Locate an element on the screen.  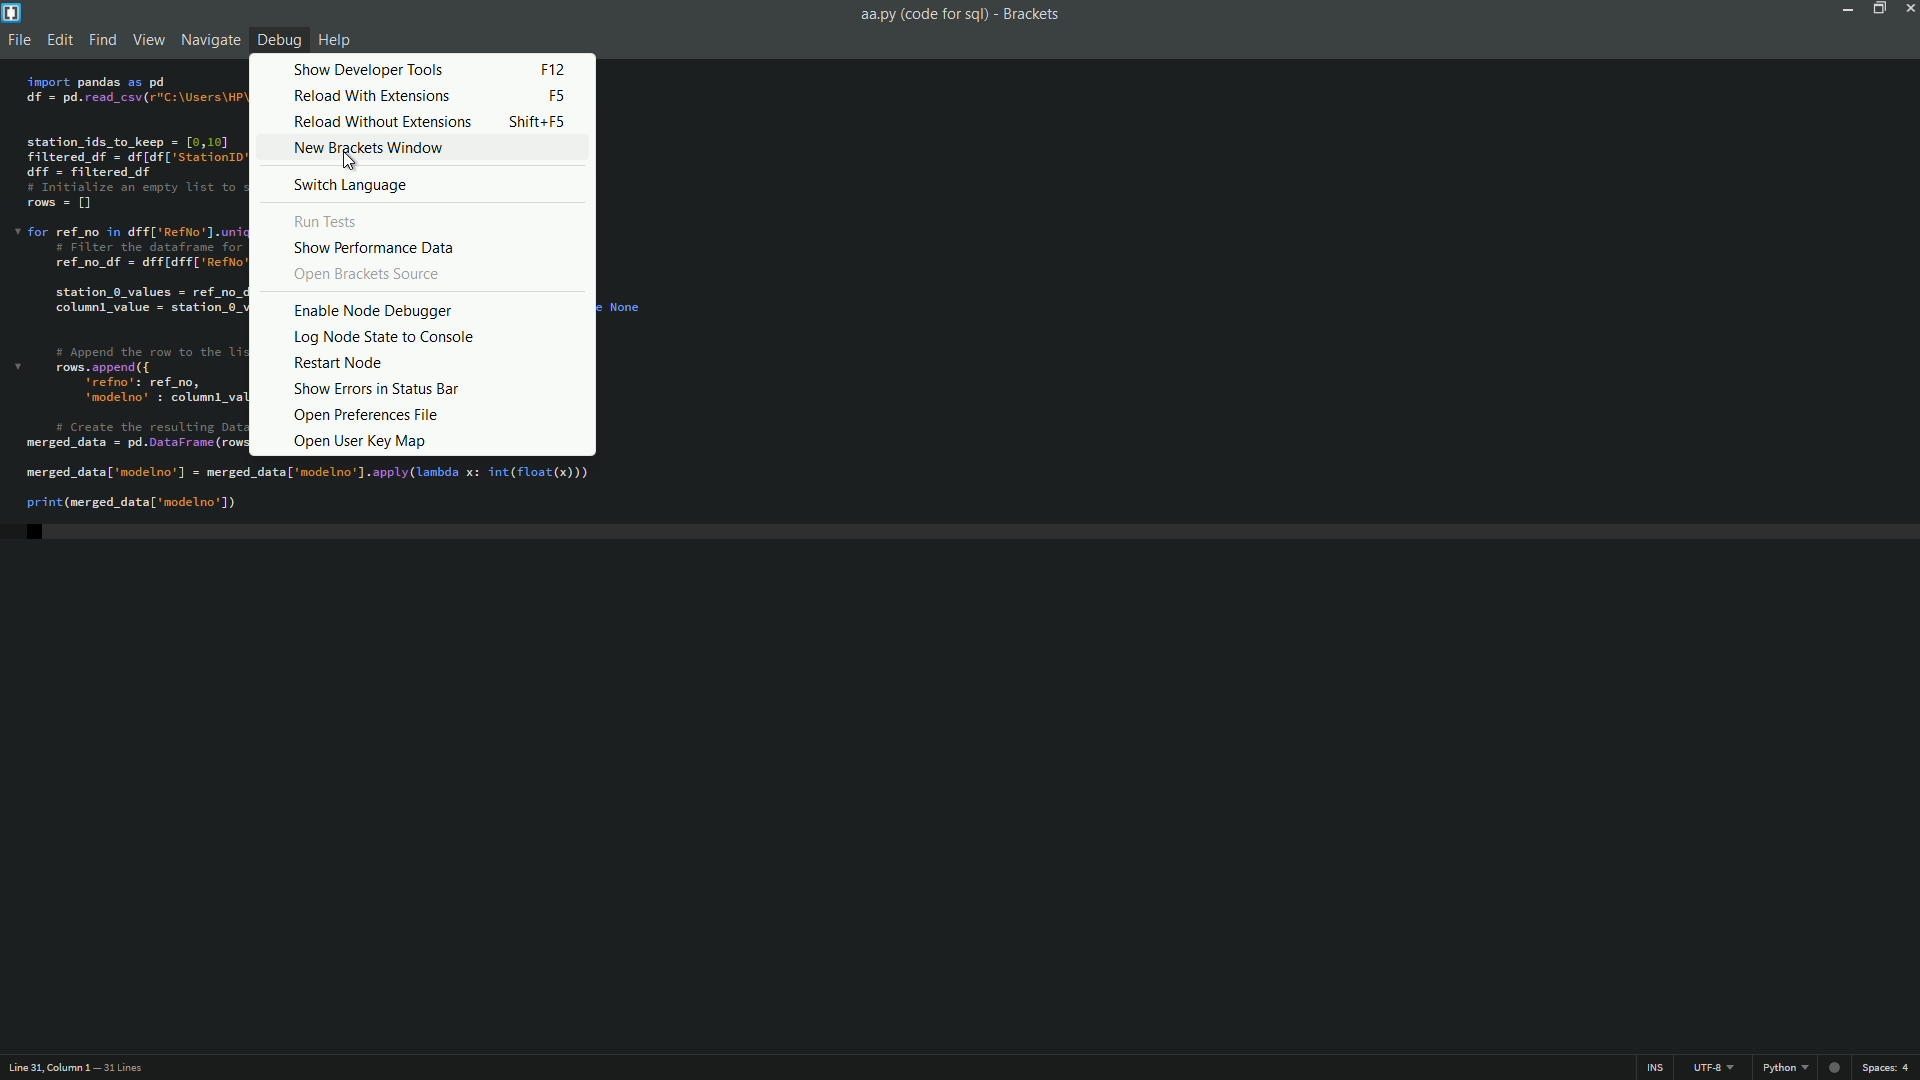
Reload with extensions is located at coordinates (370, 96).